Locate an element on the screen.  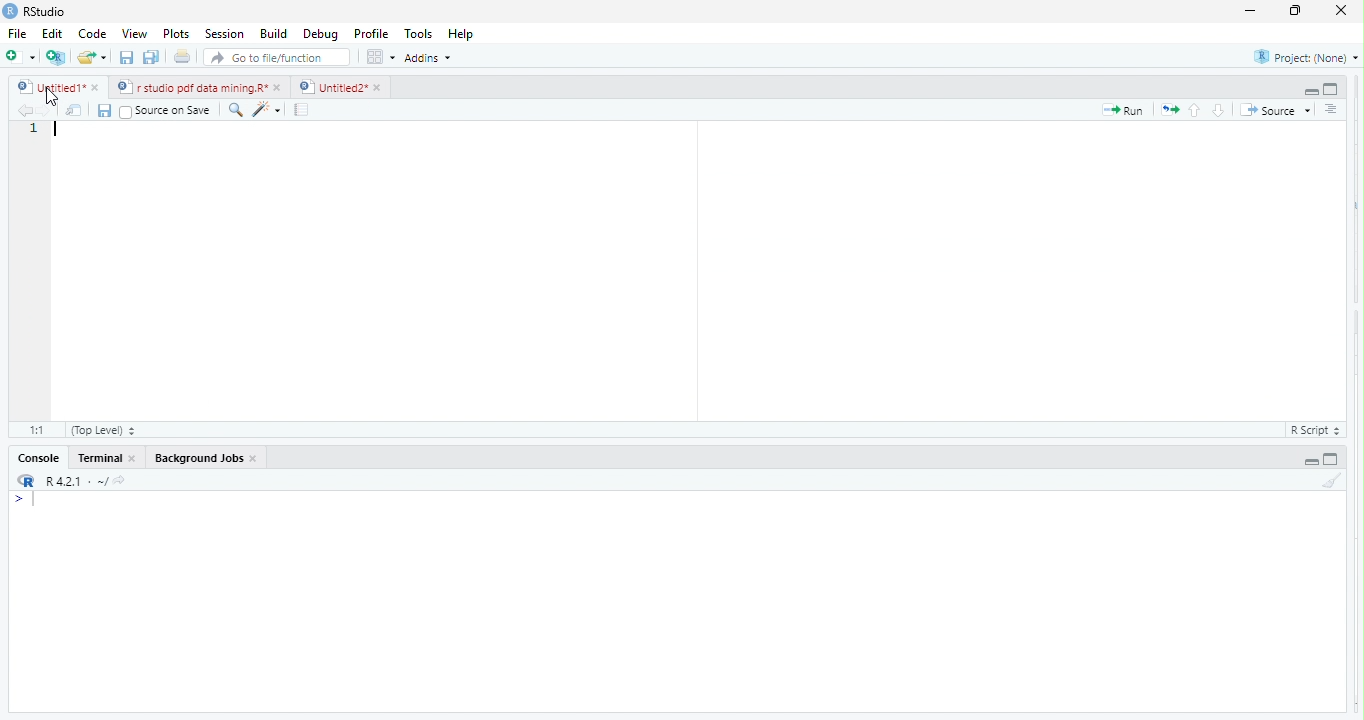
code tools is located at coordinates (267, 109).